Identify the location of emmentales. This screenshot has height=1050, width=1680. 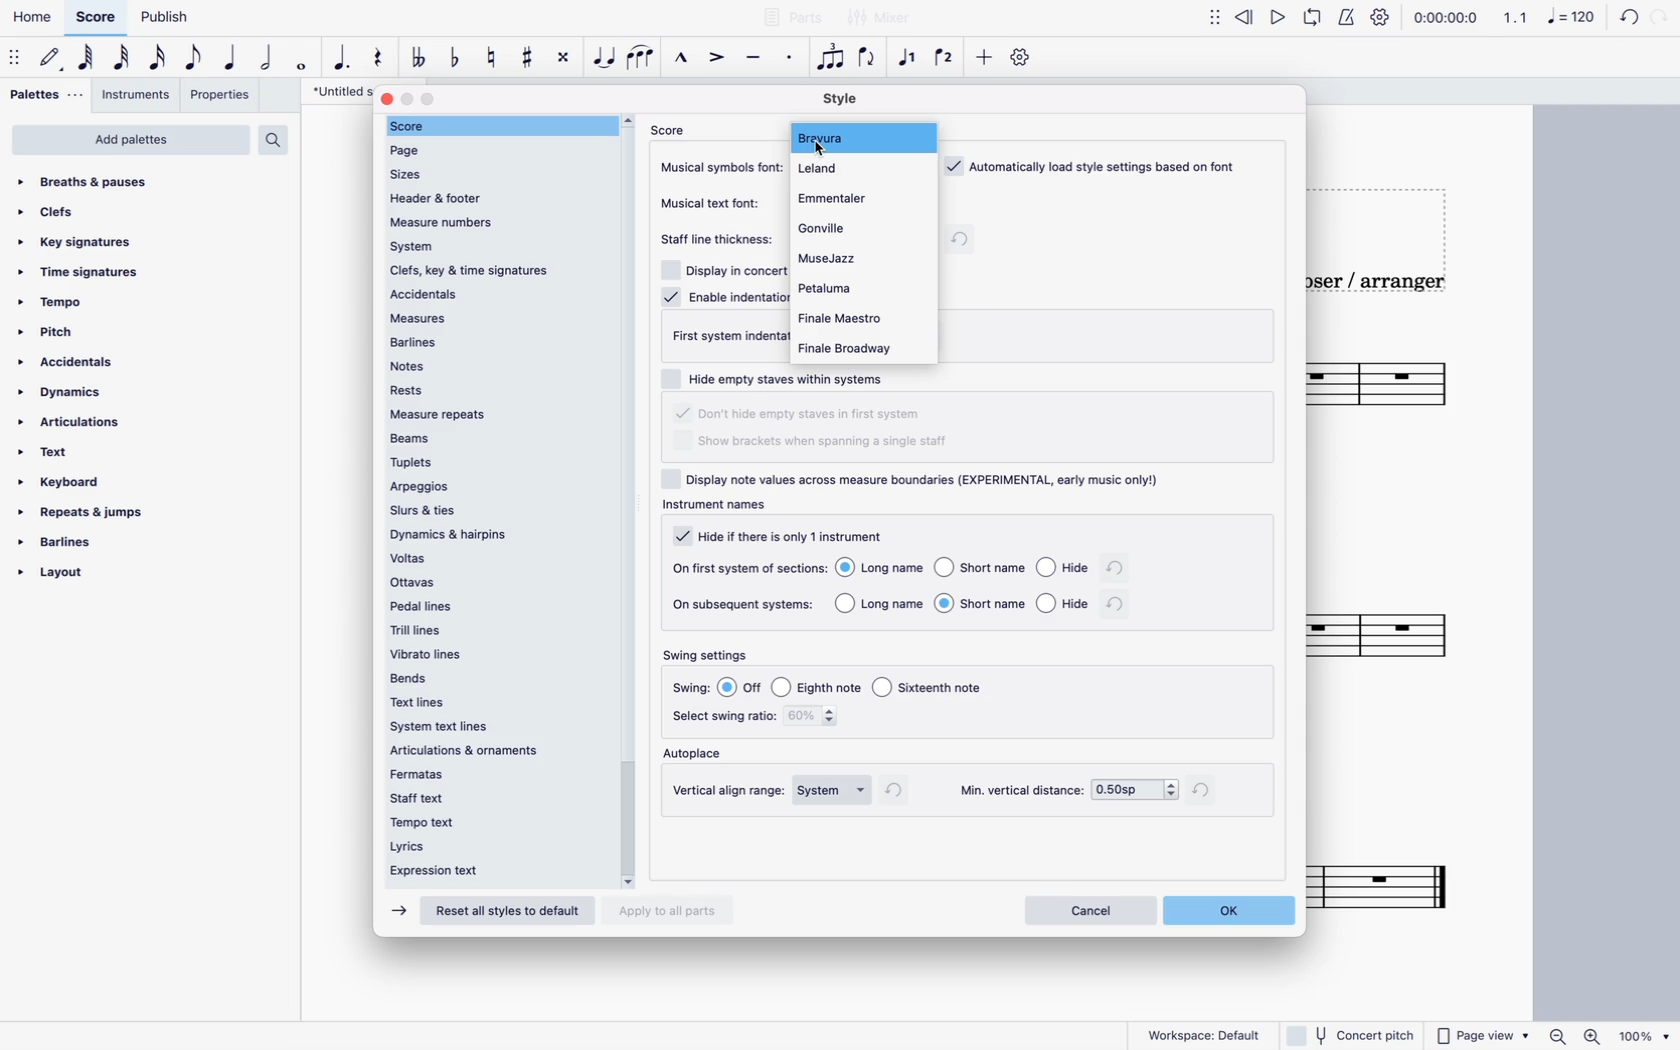
(858, 196).